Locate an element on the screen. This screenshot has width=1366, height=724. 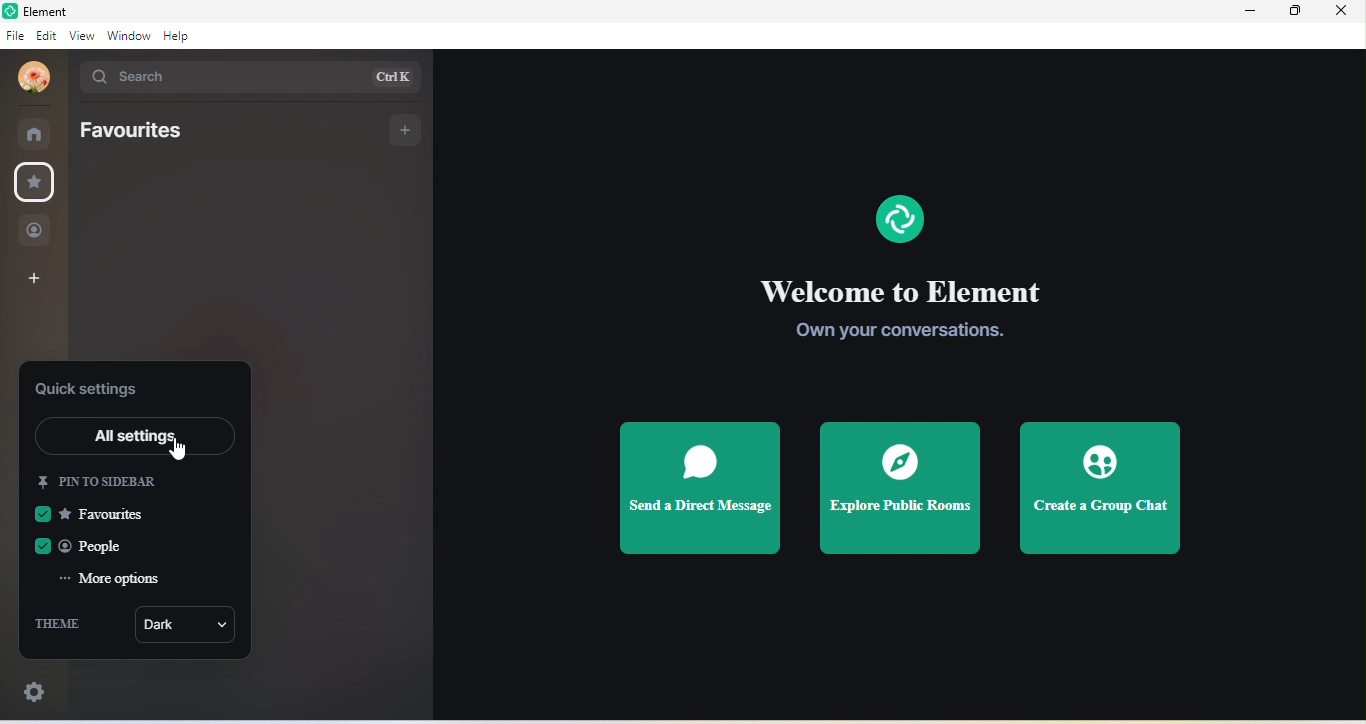
title is located at coordinates (51, 11).